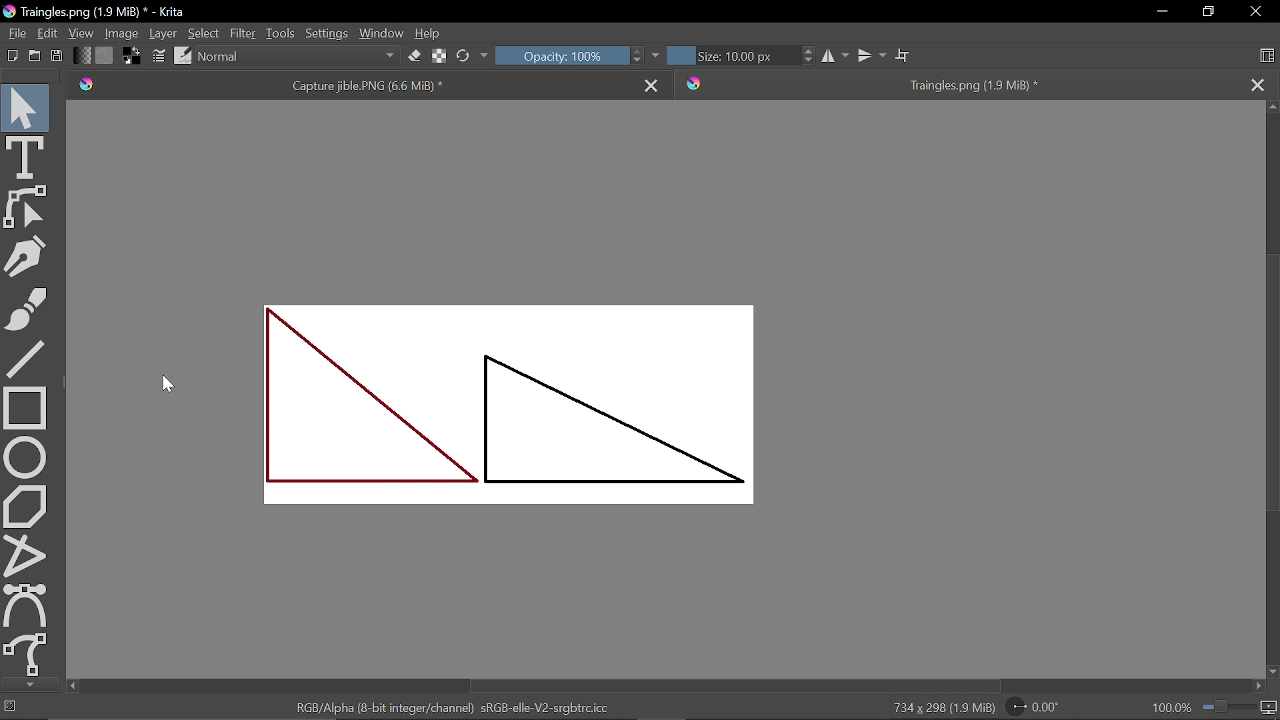 Image resolution: width=1280 pixels, height=720 pixels. I want to click on Line tool, so click(25, 360).